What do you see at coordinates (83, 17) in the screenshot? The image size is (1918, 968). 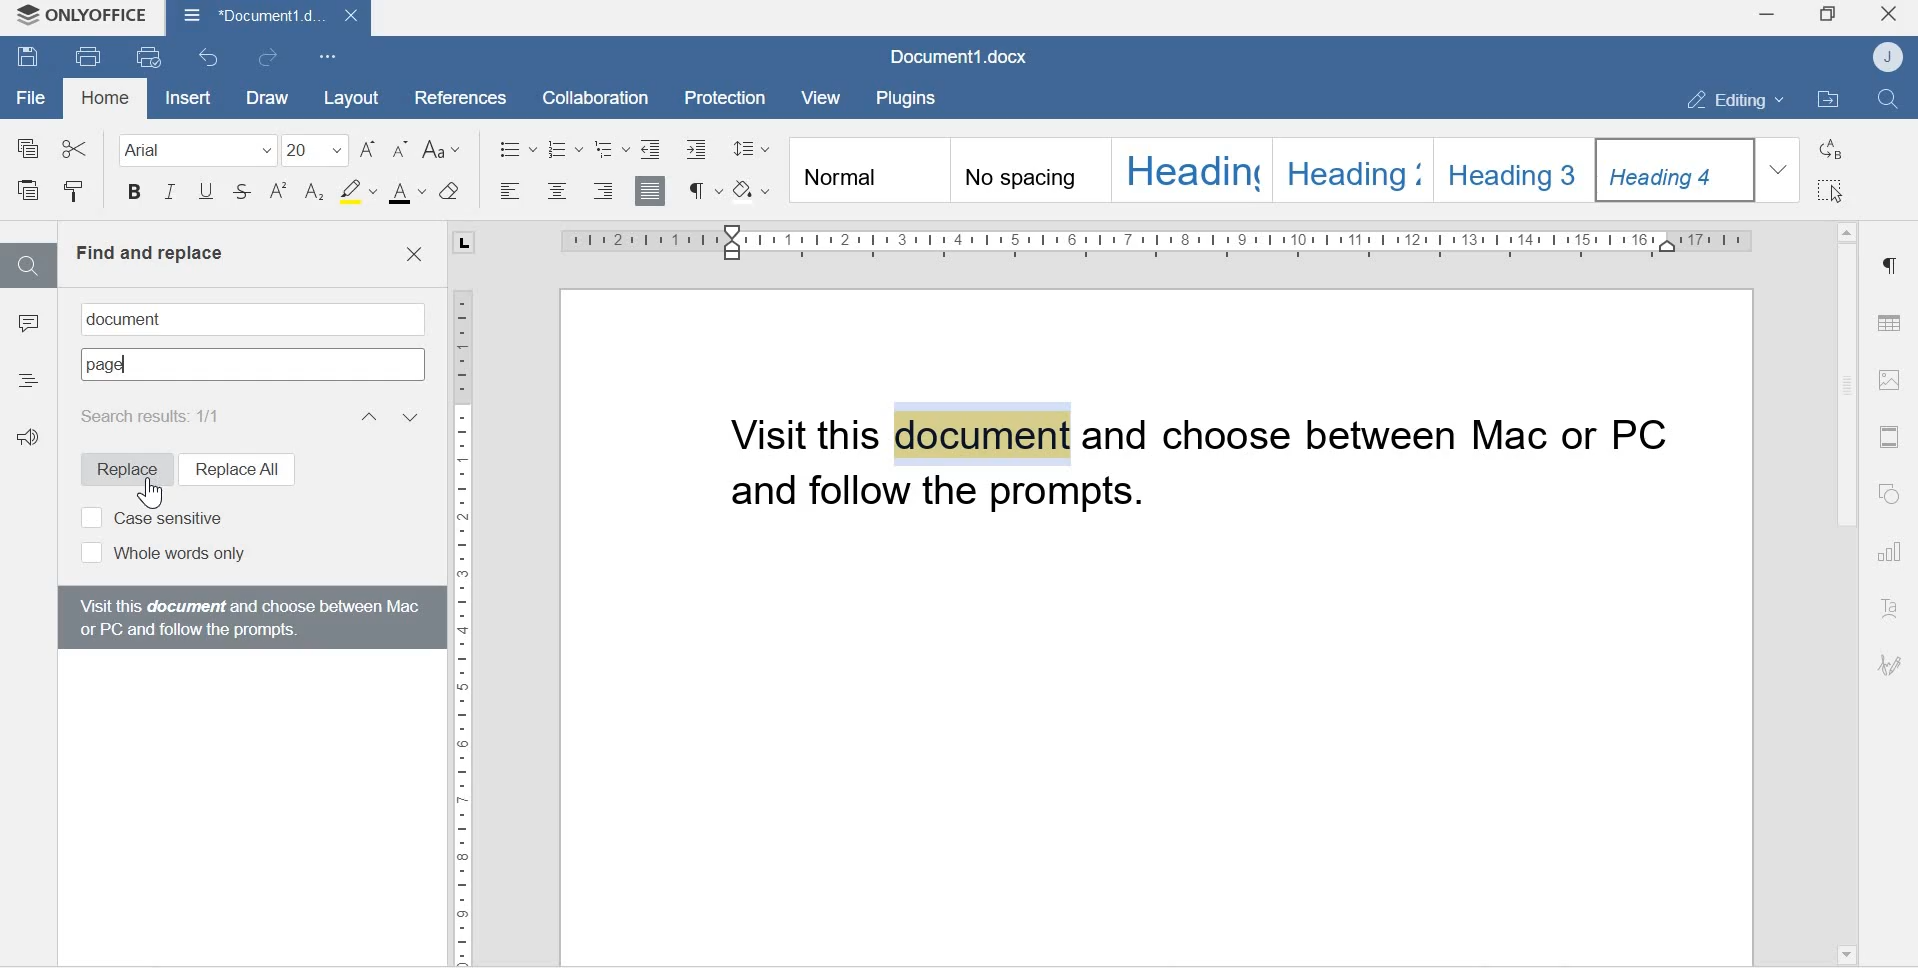 I see `Onlyoffice` at bounding box center [83, 17].